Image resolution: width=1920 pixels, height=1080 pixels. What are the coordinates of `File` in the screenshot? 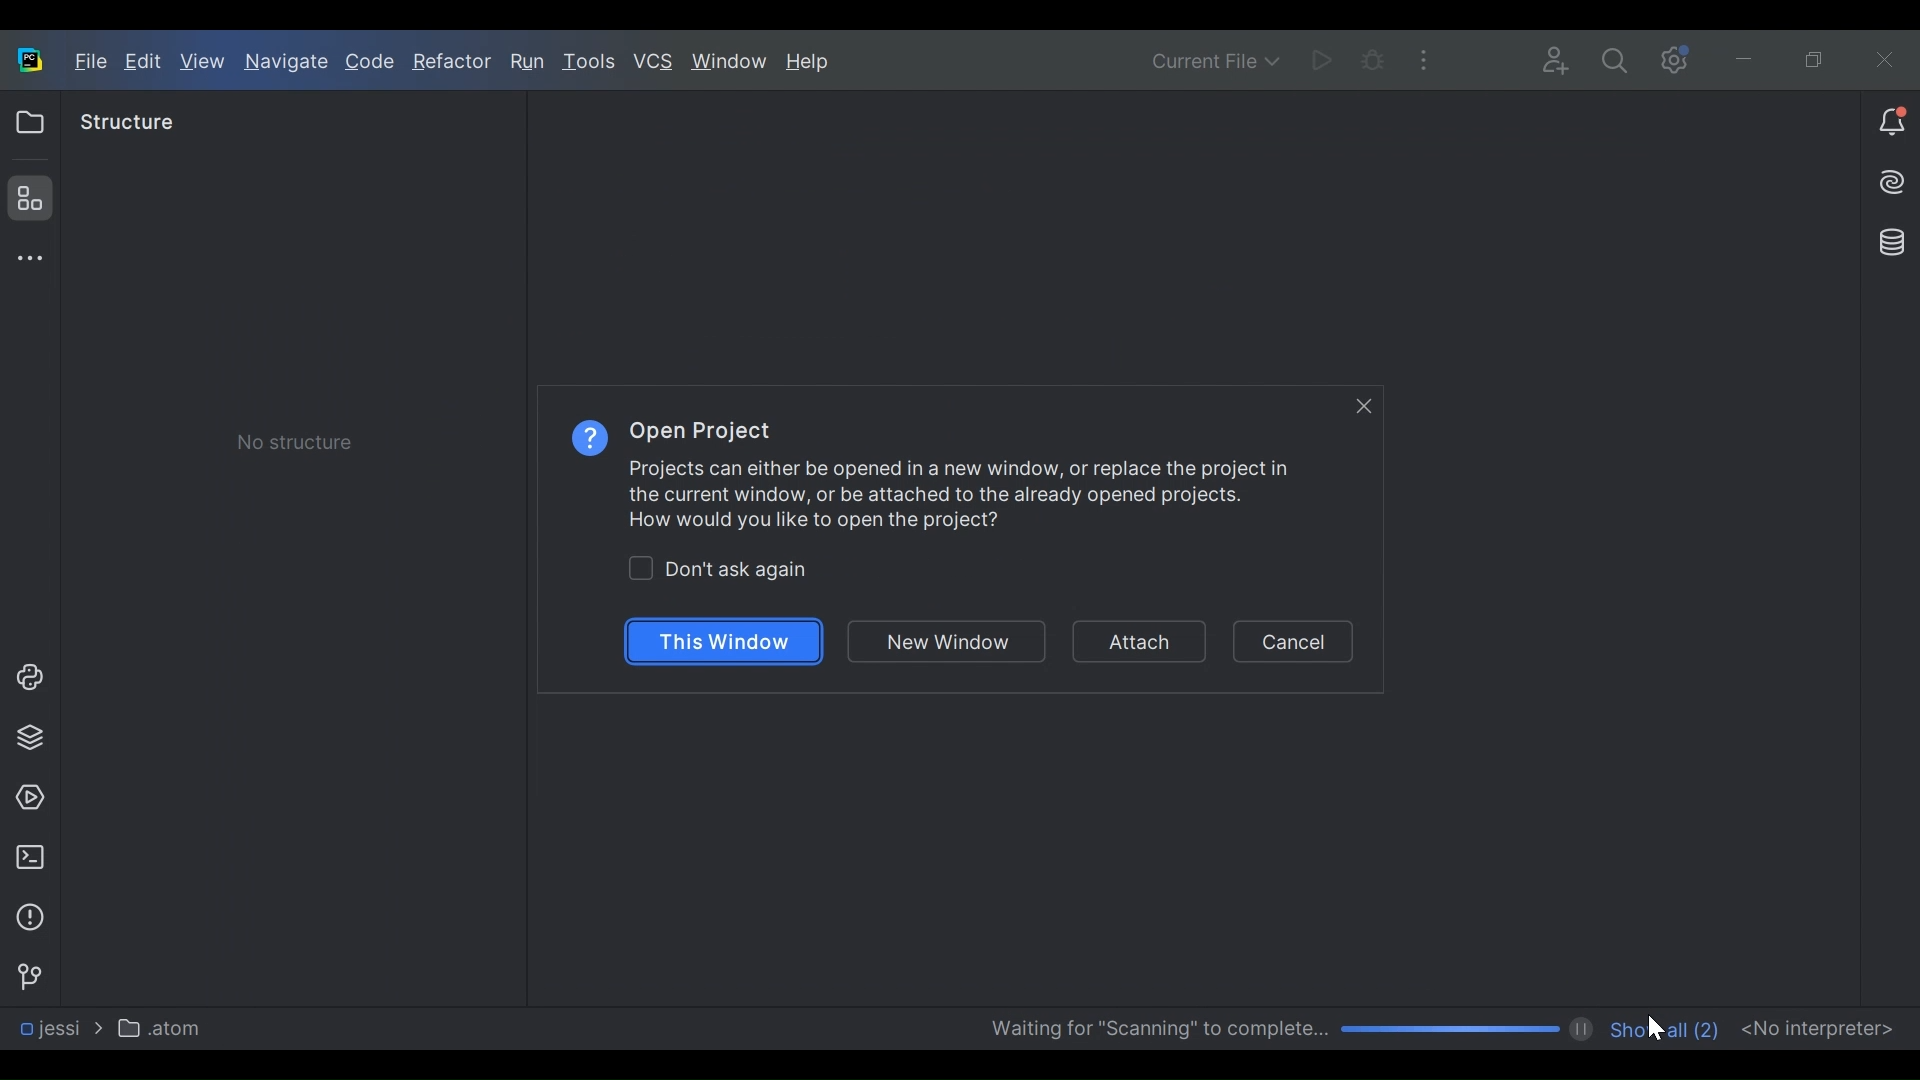 It's located at (88, 63).